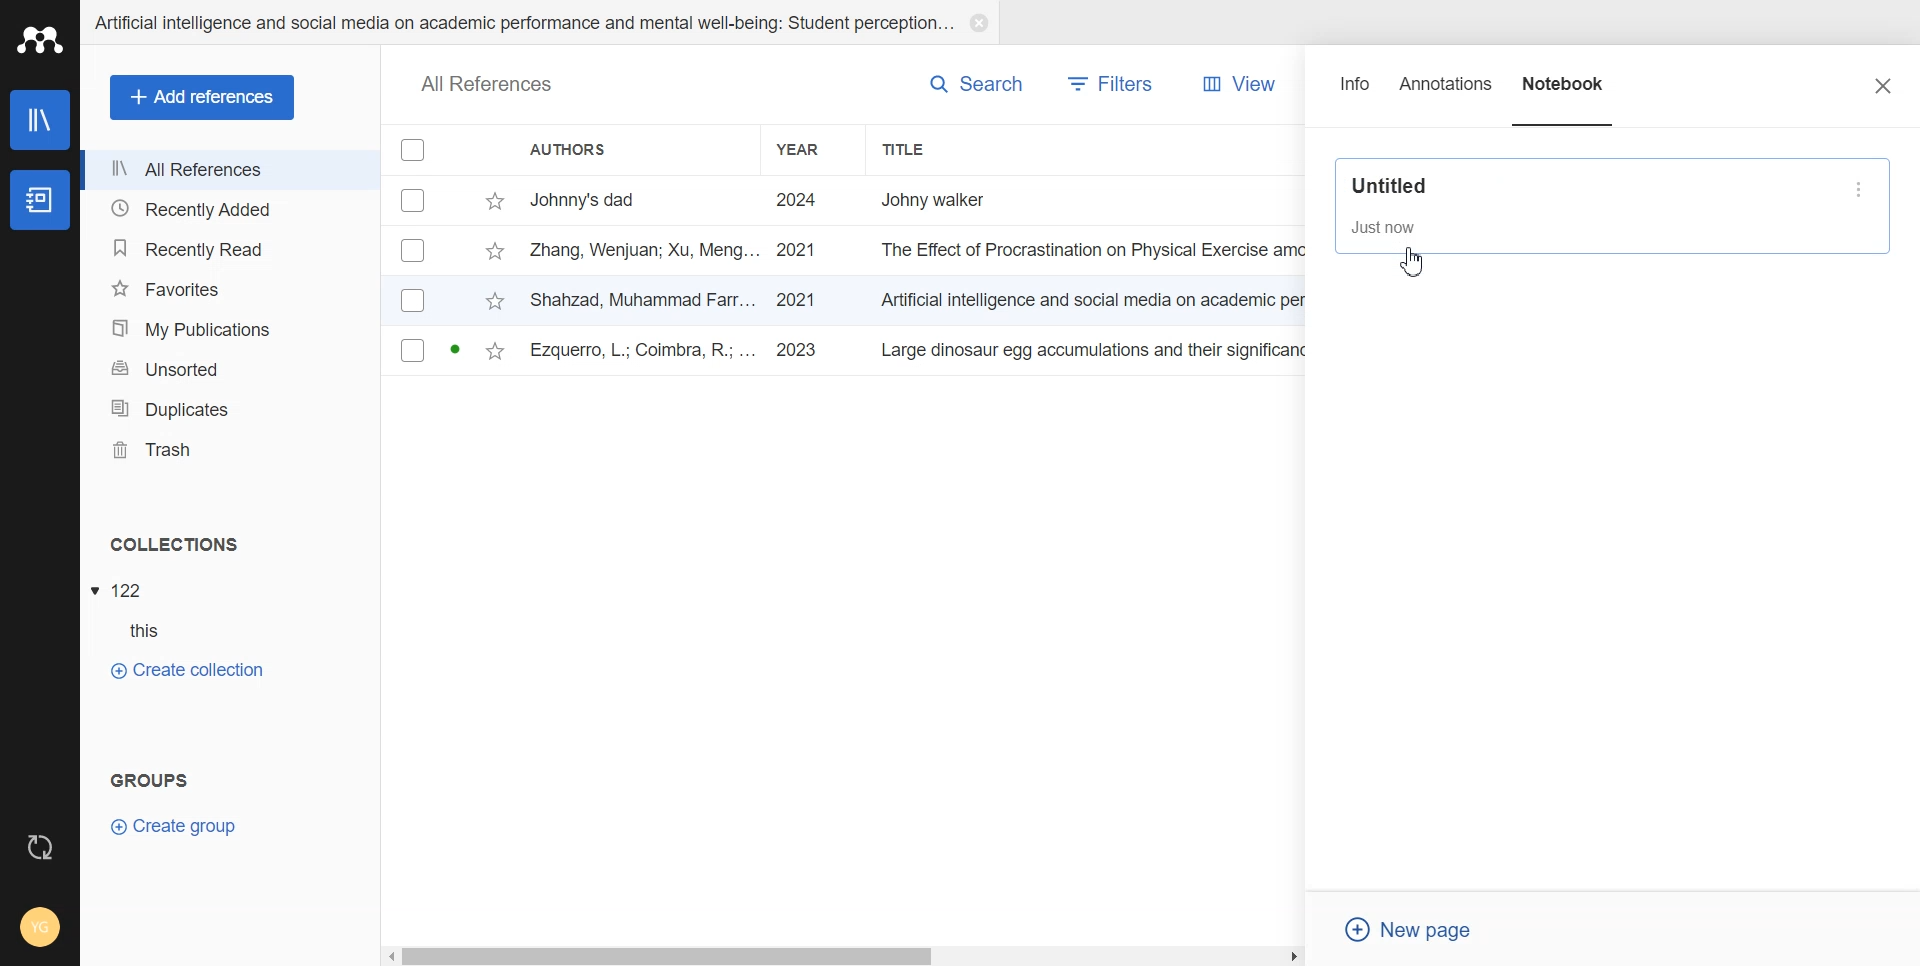 The width and height of the screenshot is (1920, 966). I want to click on Recently Read, so click(228, 250).